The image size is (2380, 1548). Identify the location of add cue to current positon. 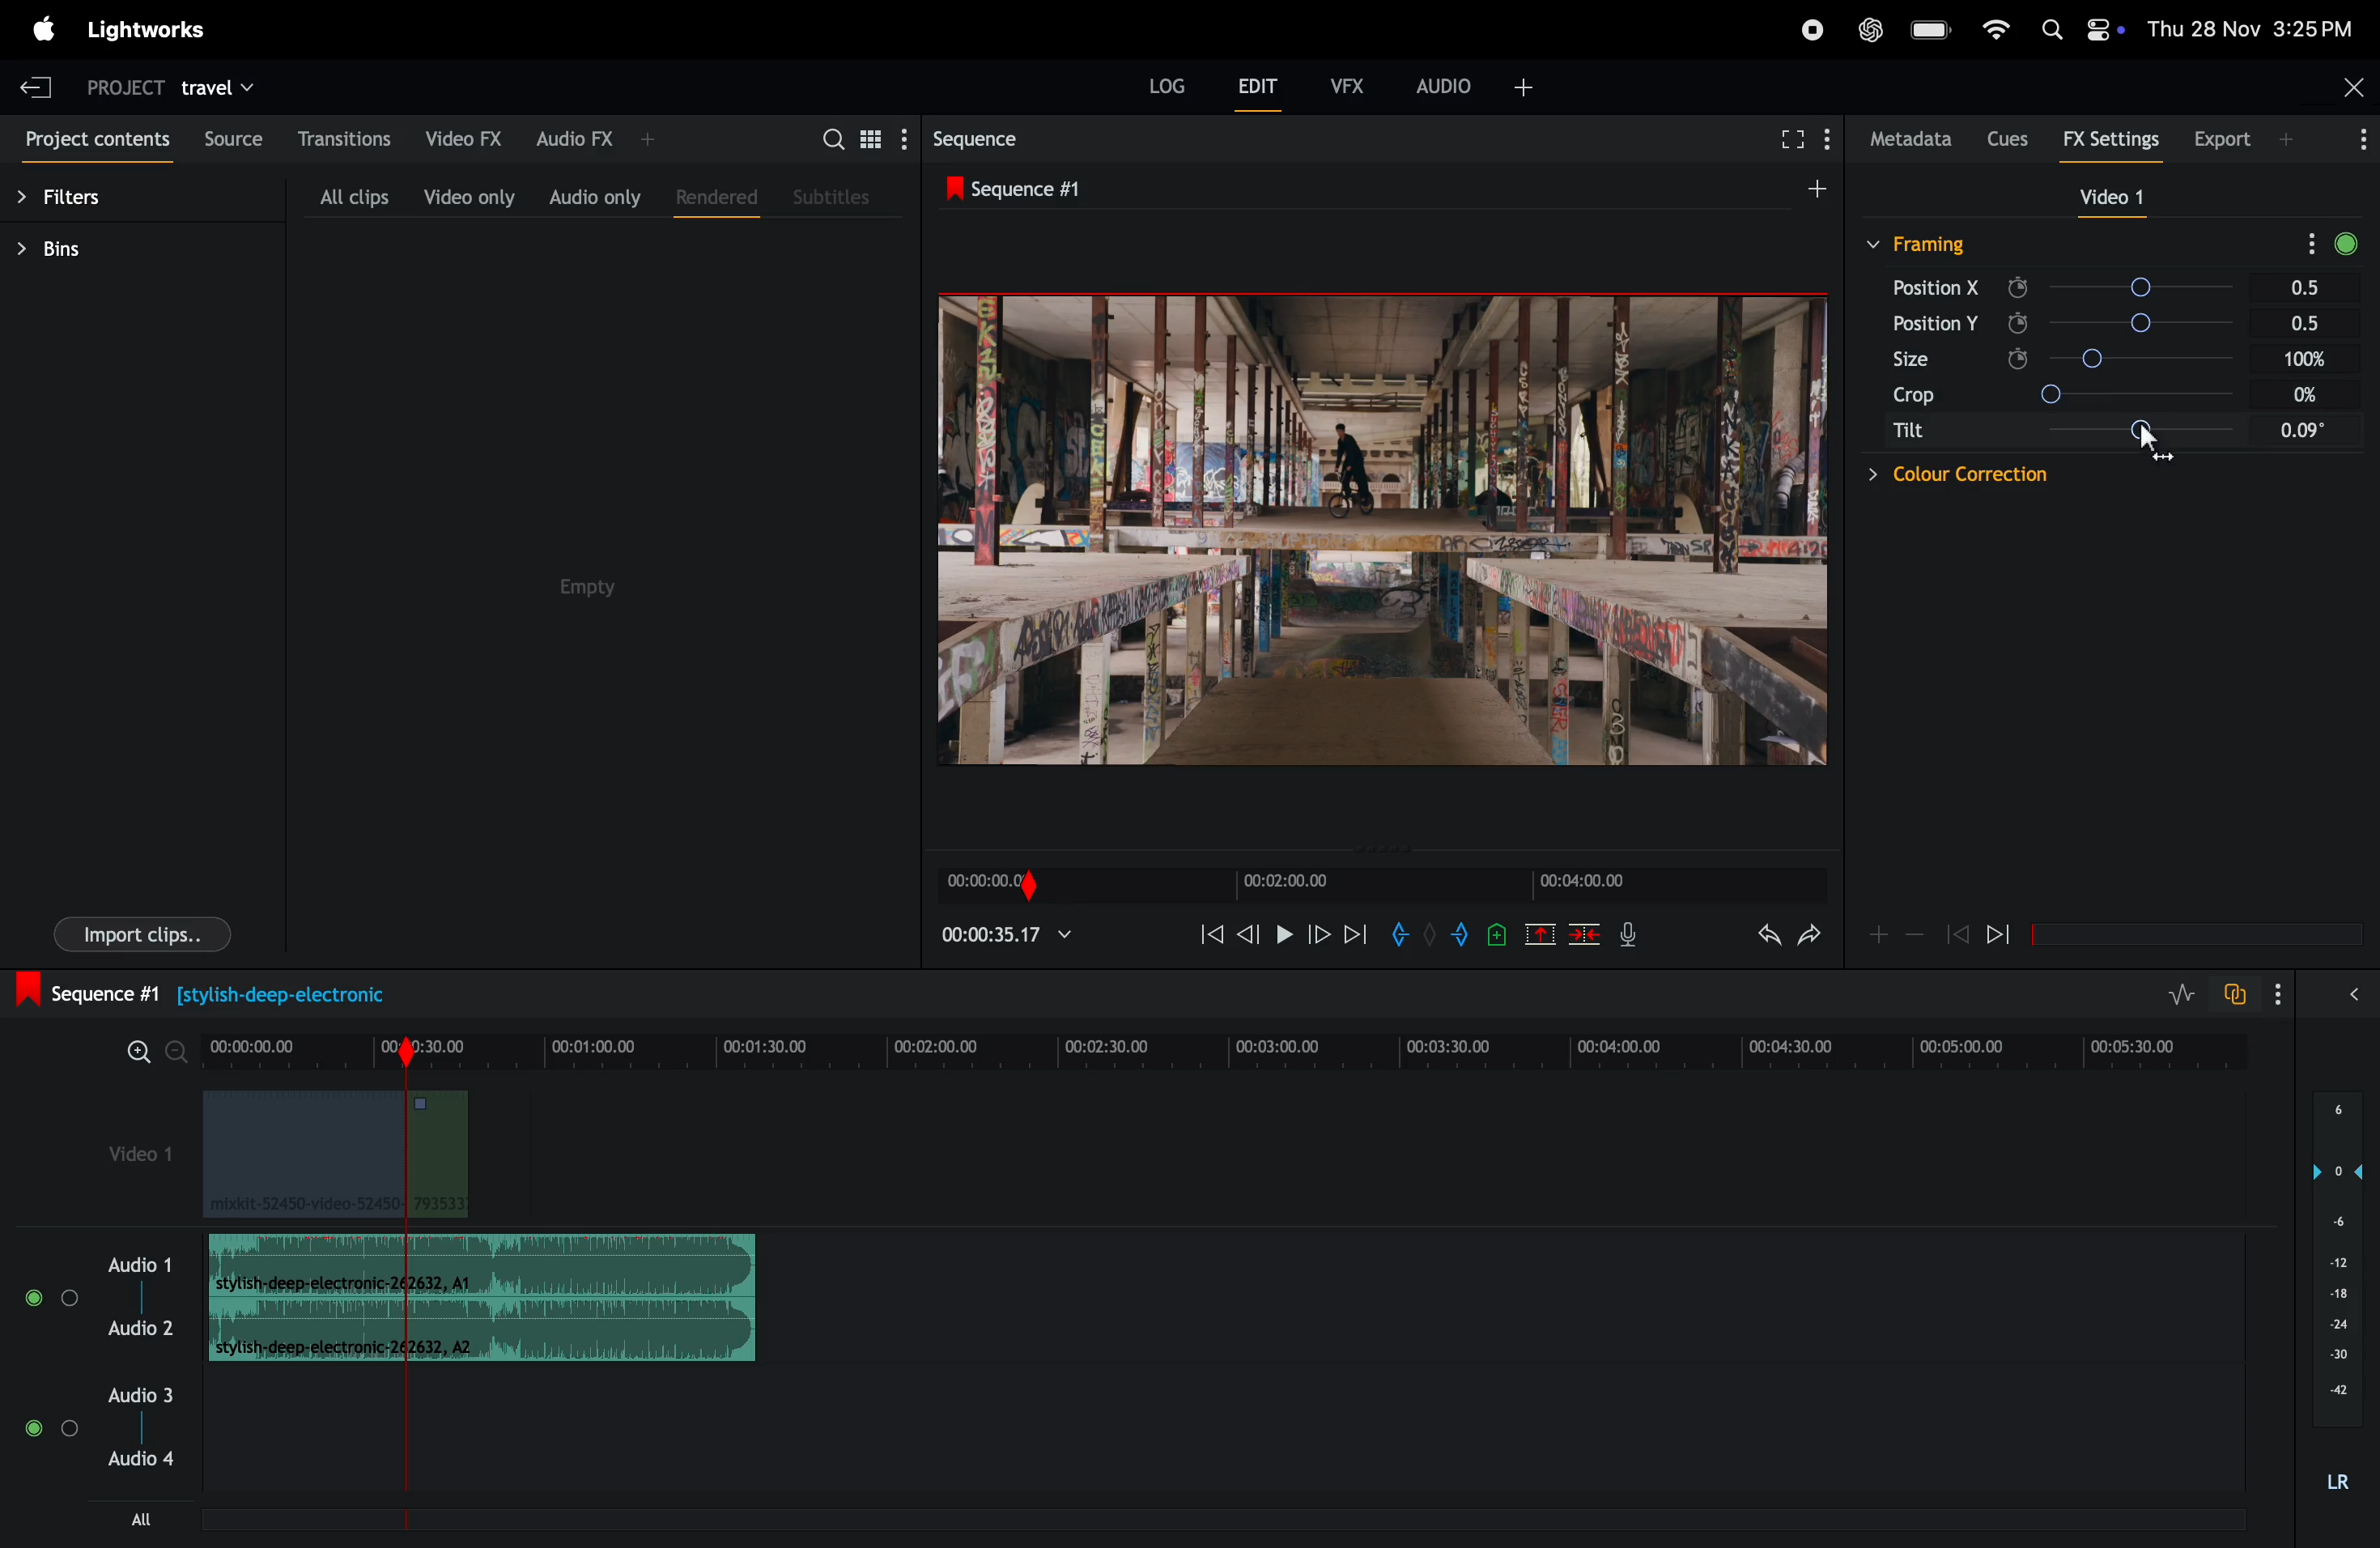
(1498, 933).